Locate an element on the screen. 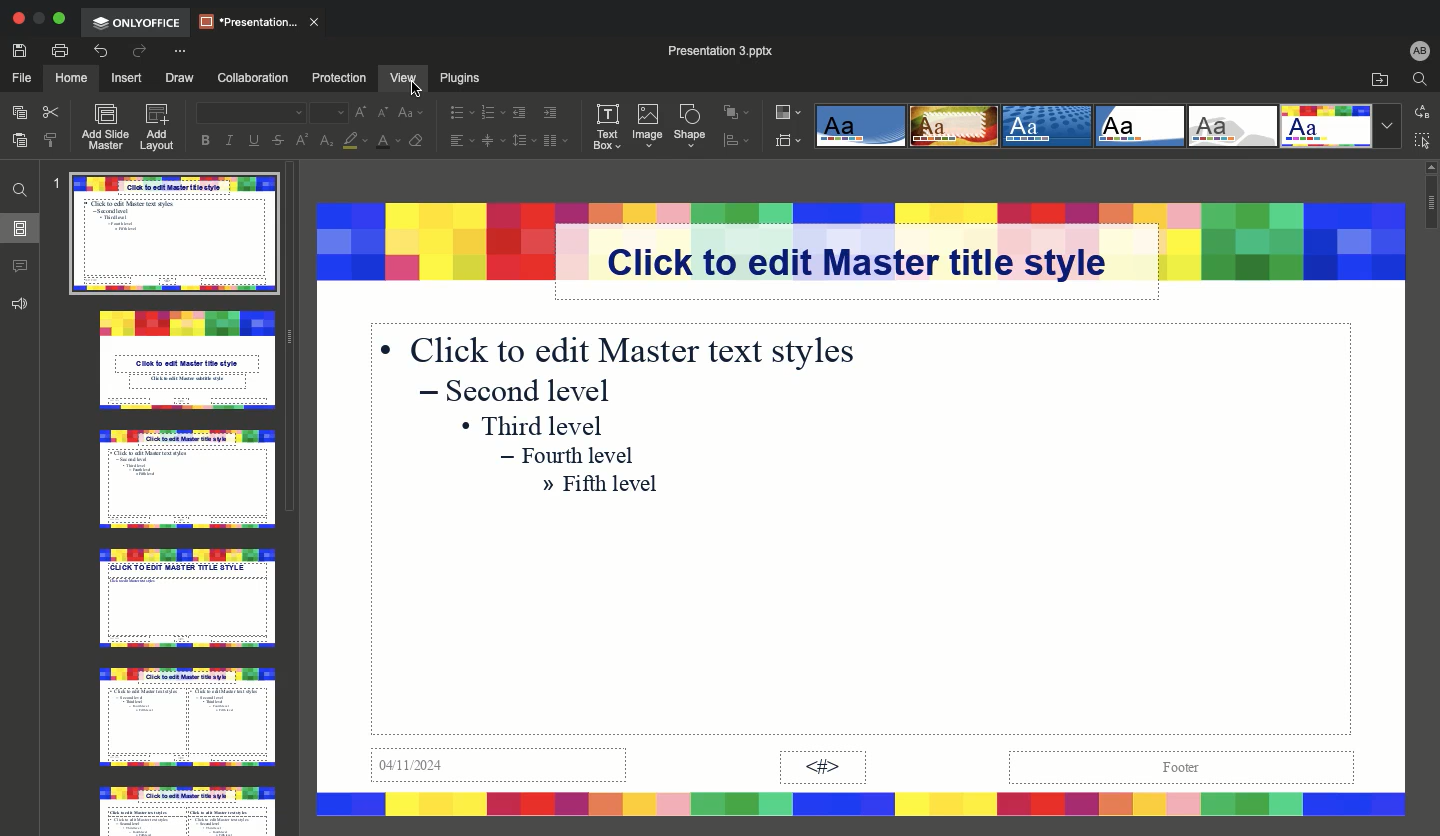  Italics is located at coordinates (232, 138).